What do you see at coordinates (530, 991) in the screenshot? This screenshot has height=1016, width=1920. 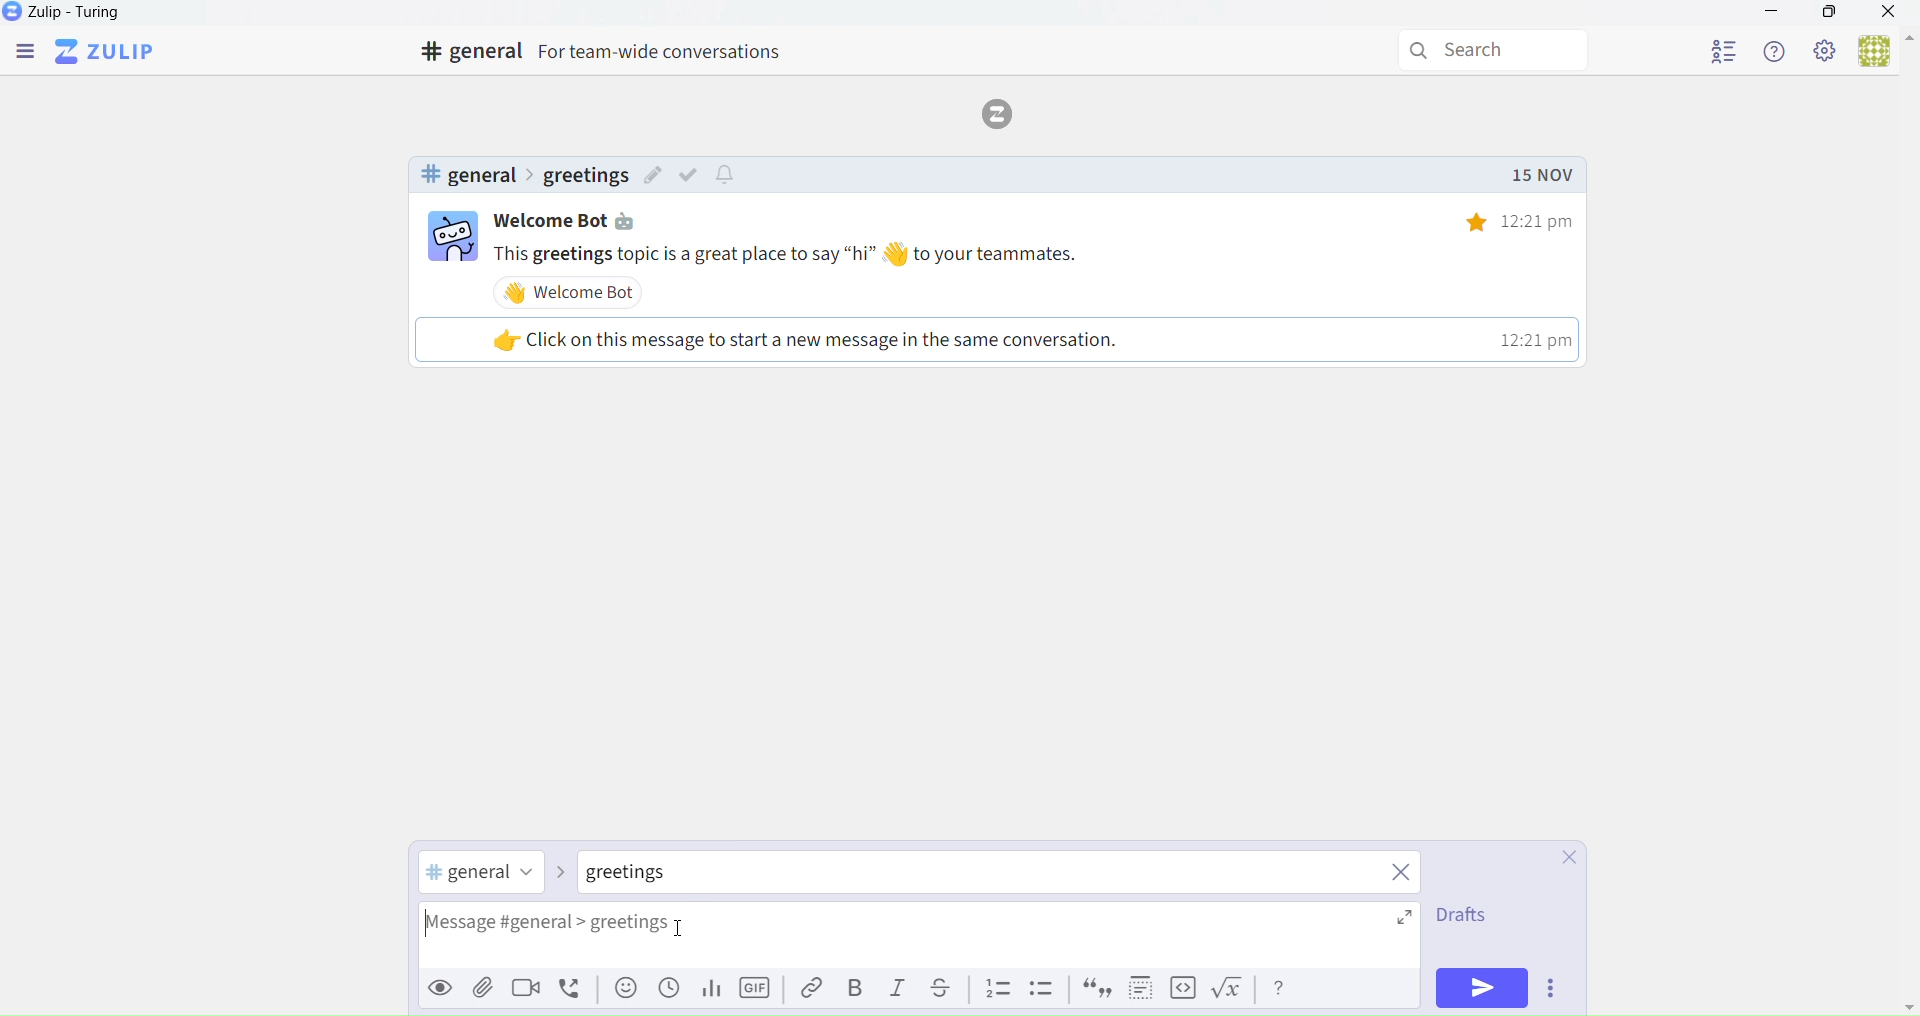 I see `VideoCall` at bounding box center [530, 991].